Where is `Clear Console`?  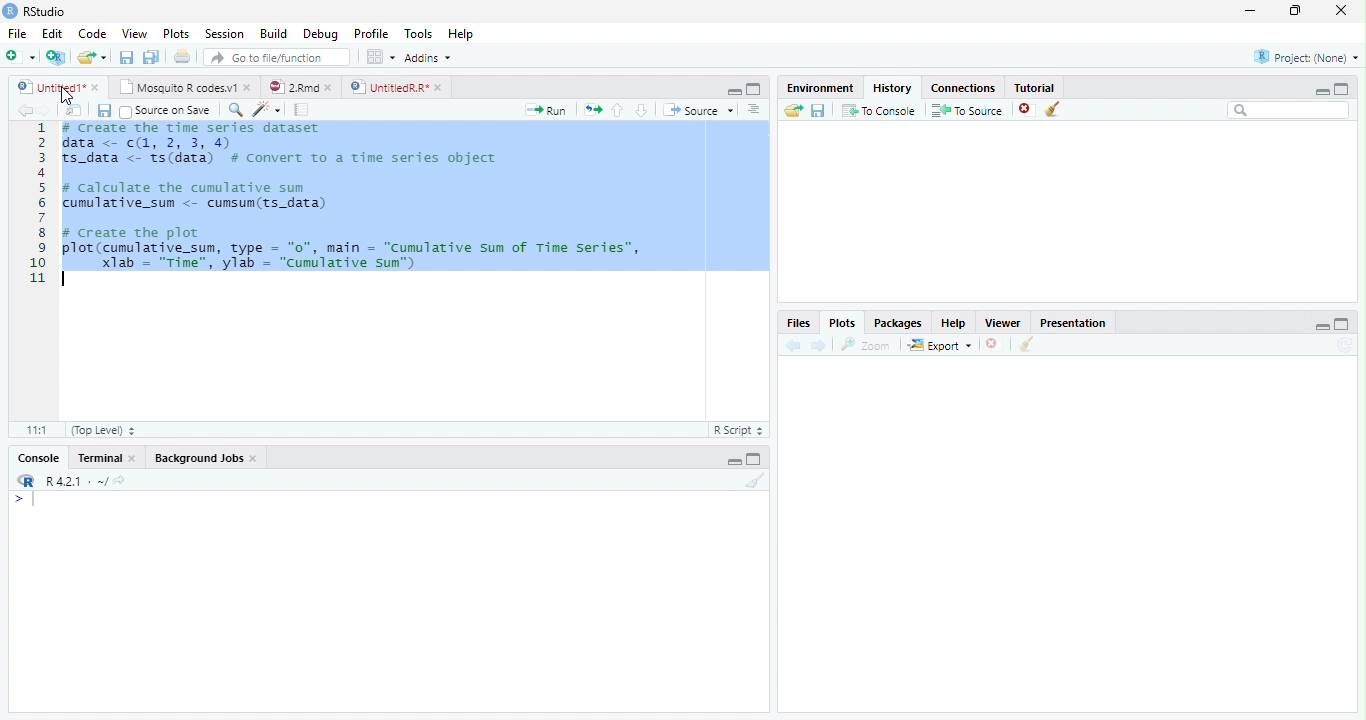
Clear Console is located at coordinates (1051, 112).